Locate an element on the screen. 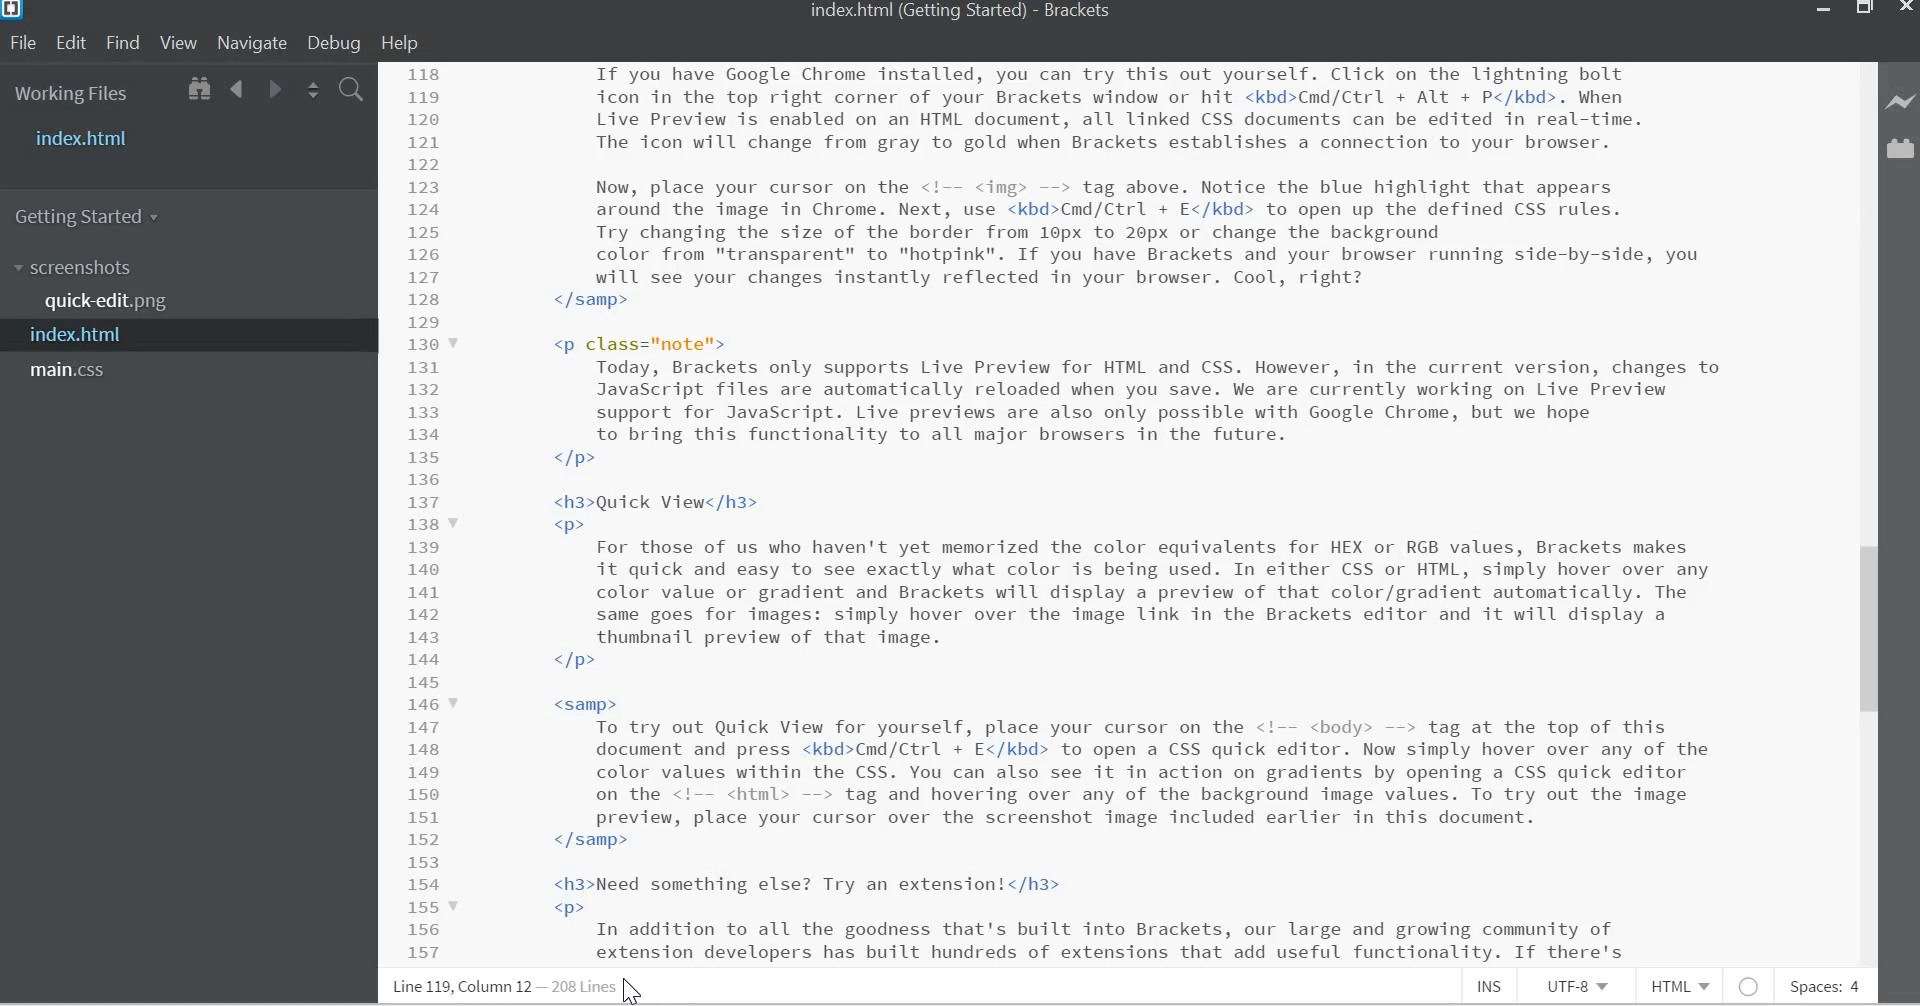 The height and width of the screenshot is (1006, 1920). Go Back is located at coordinates (236, 88).